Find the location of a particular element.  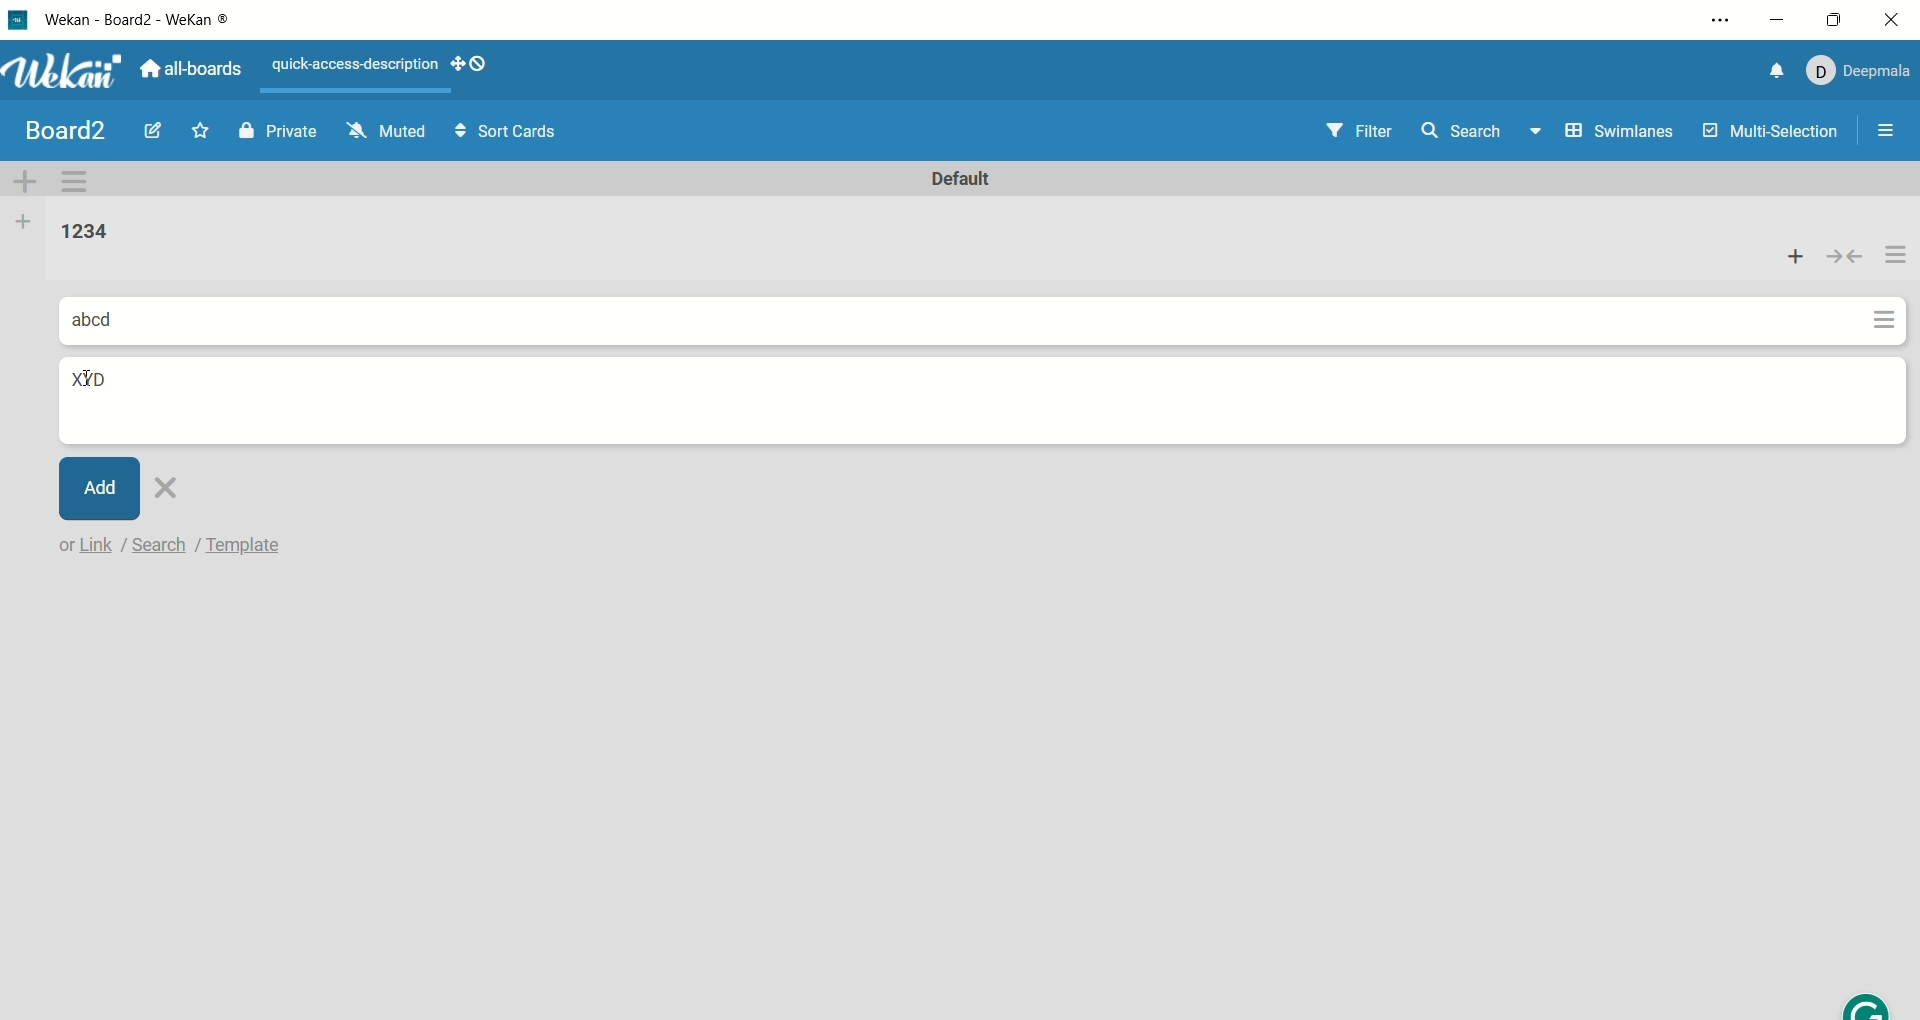

multi-selection is located at coordinates (1771, 133).